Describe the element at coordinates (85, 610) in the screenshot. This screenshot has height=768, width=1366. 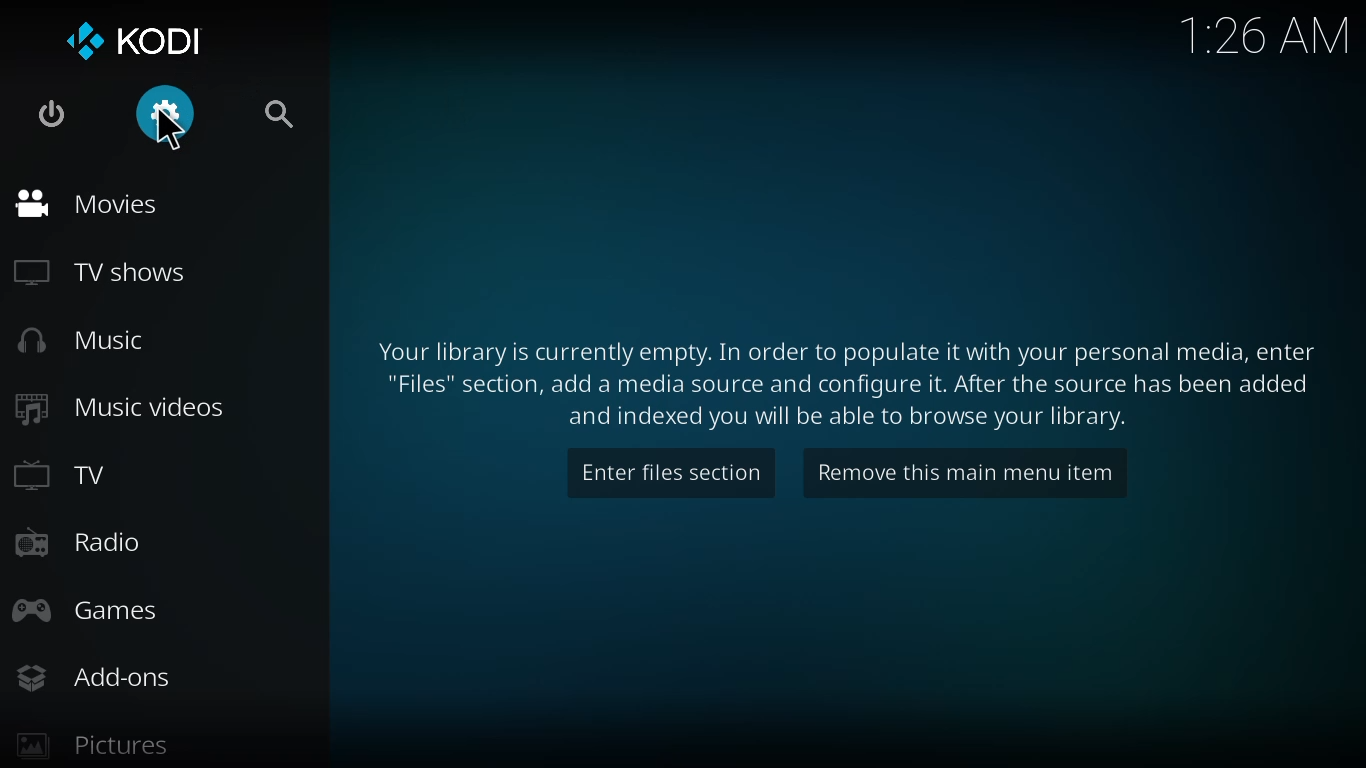
I see `games` at that location.